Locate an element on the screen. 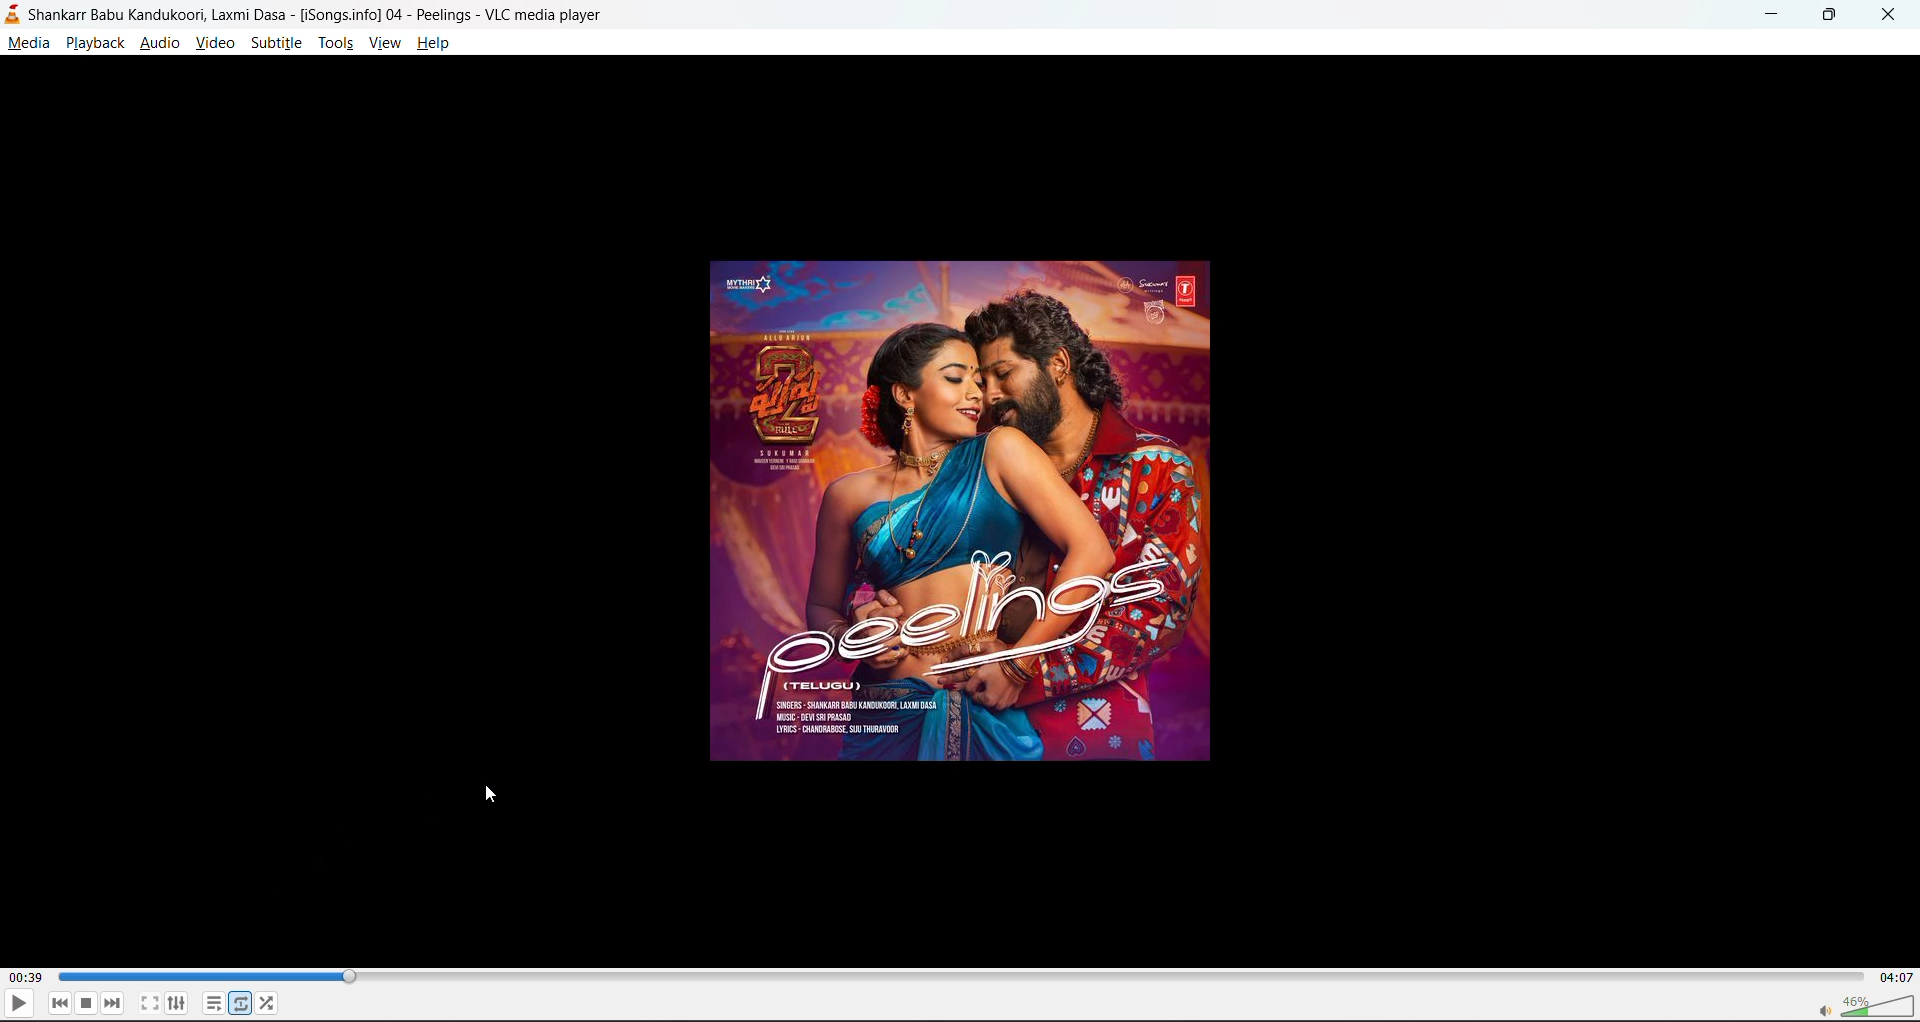  00:39 is located at coordinates (25, 977).